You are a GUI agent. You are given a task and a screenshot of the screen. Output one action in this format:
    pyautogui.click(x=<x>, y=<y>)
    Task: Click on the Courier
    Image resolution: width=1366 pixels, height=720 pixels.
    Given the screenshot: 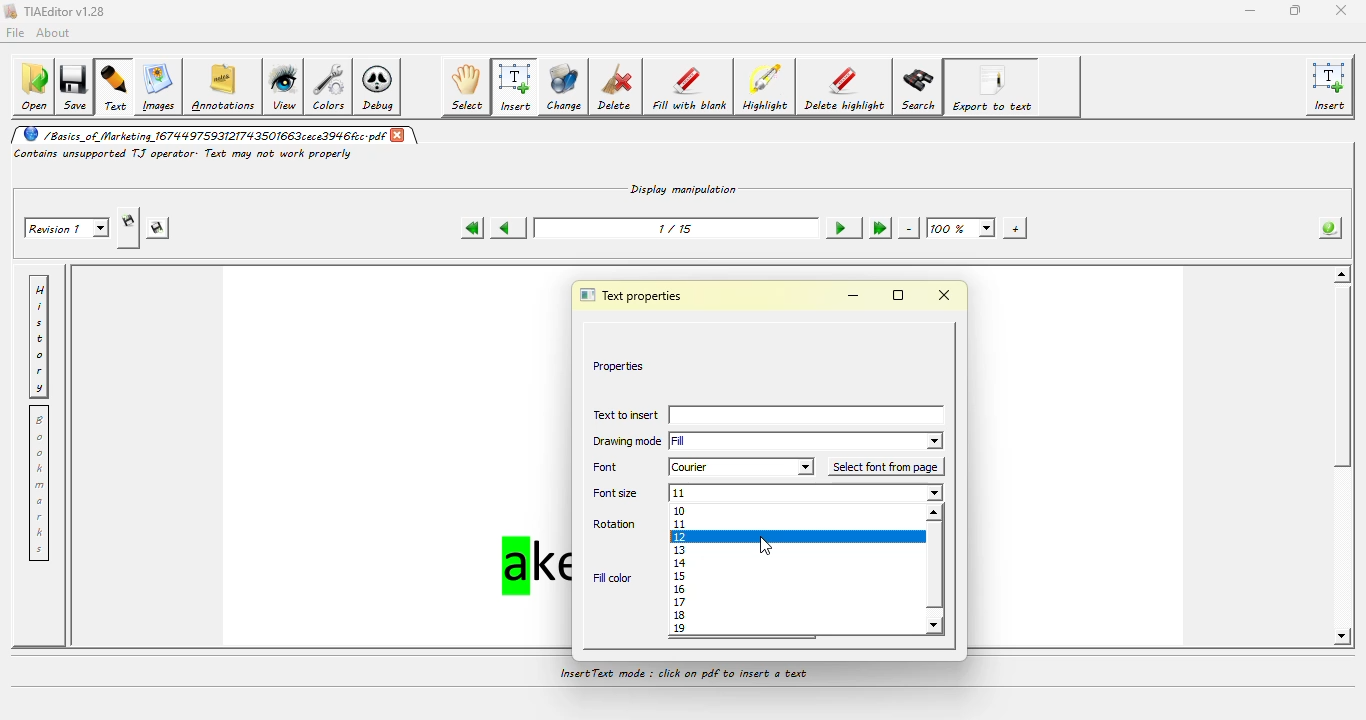 What is the action you would take?
    pyautogui.click(x=741, y=467)
    